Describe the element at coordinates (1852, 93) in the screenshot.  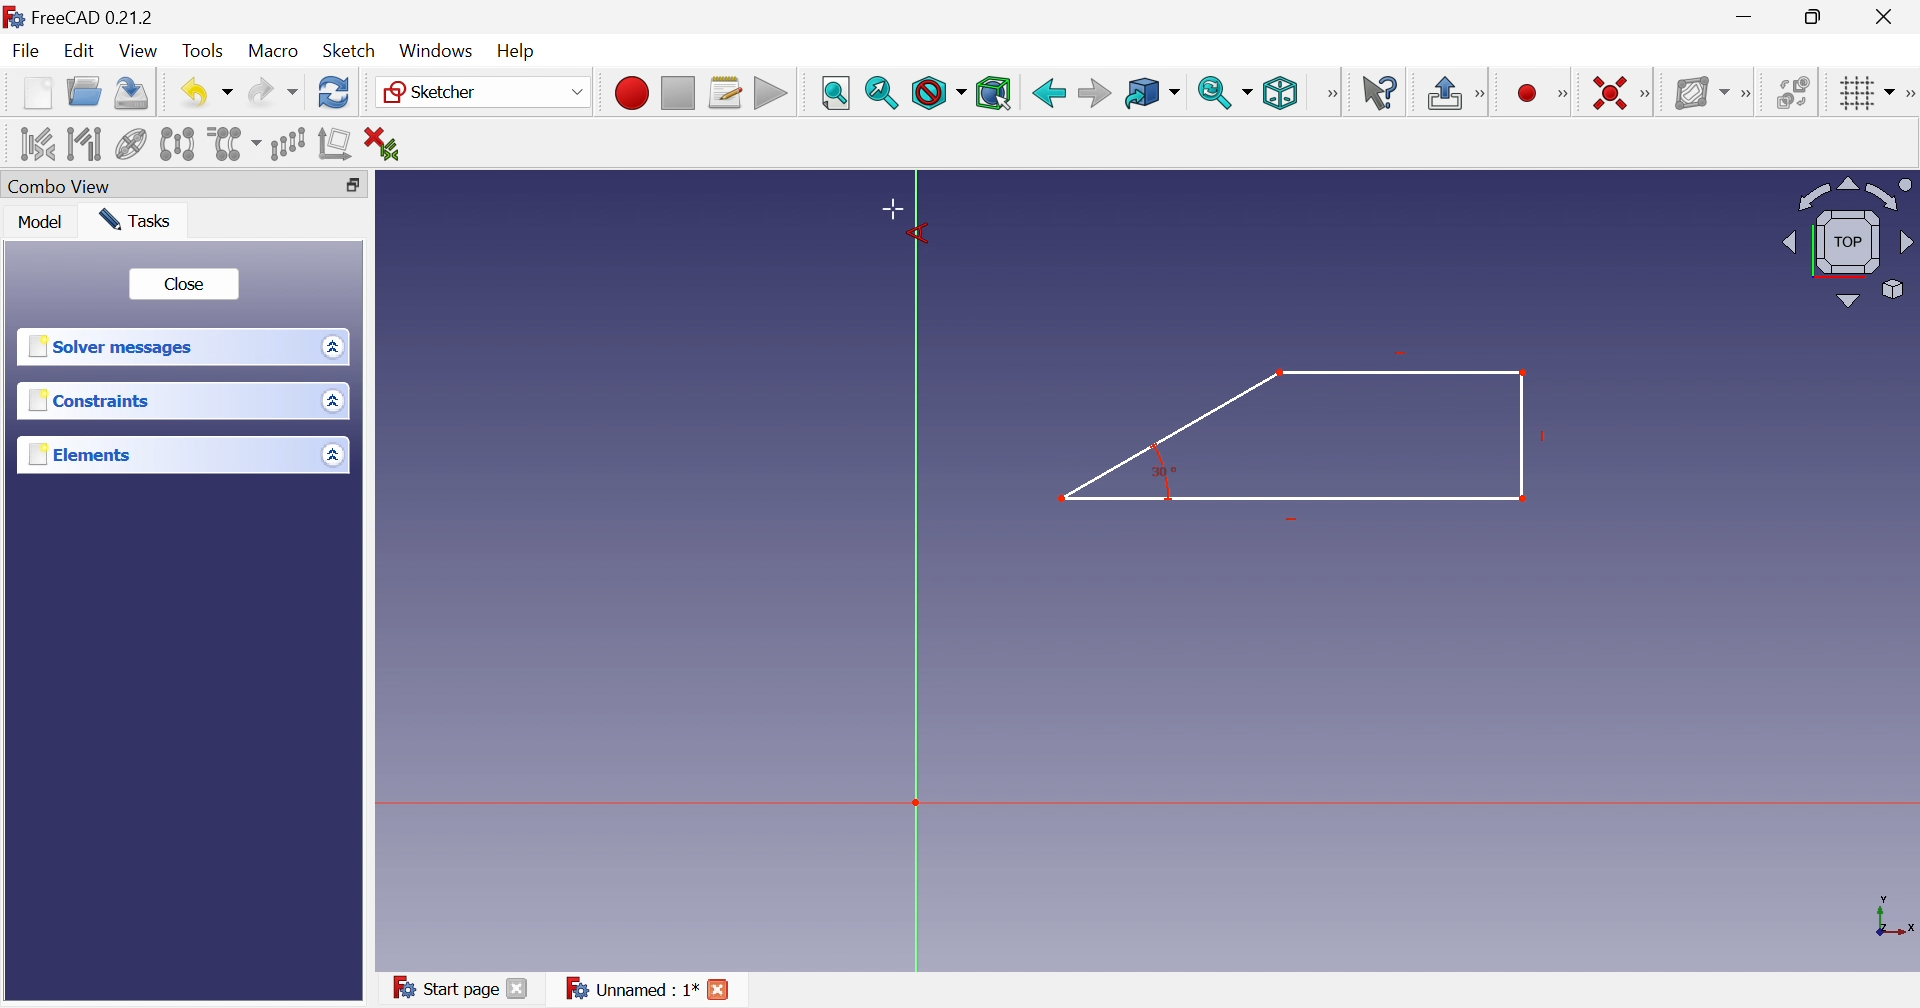
I see `Toggle grid` at that location.